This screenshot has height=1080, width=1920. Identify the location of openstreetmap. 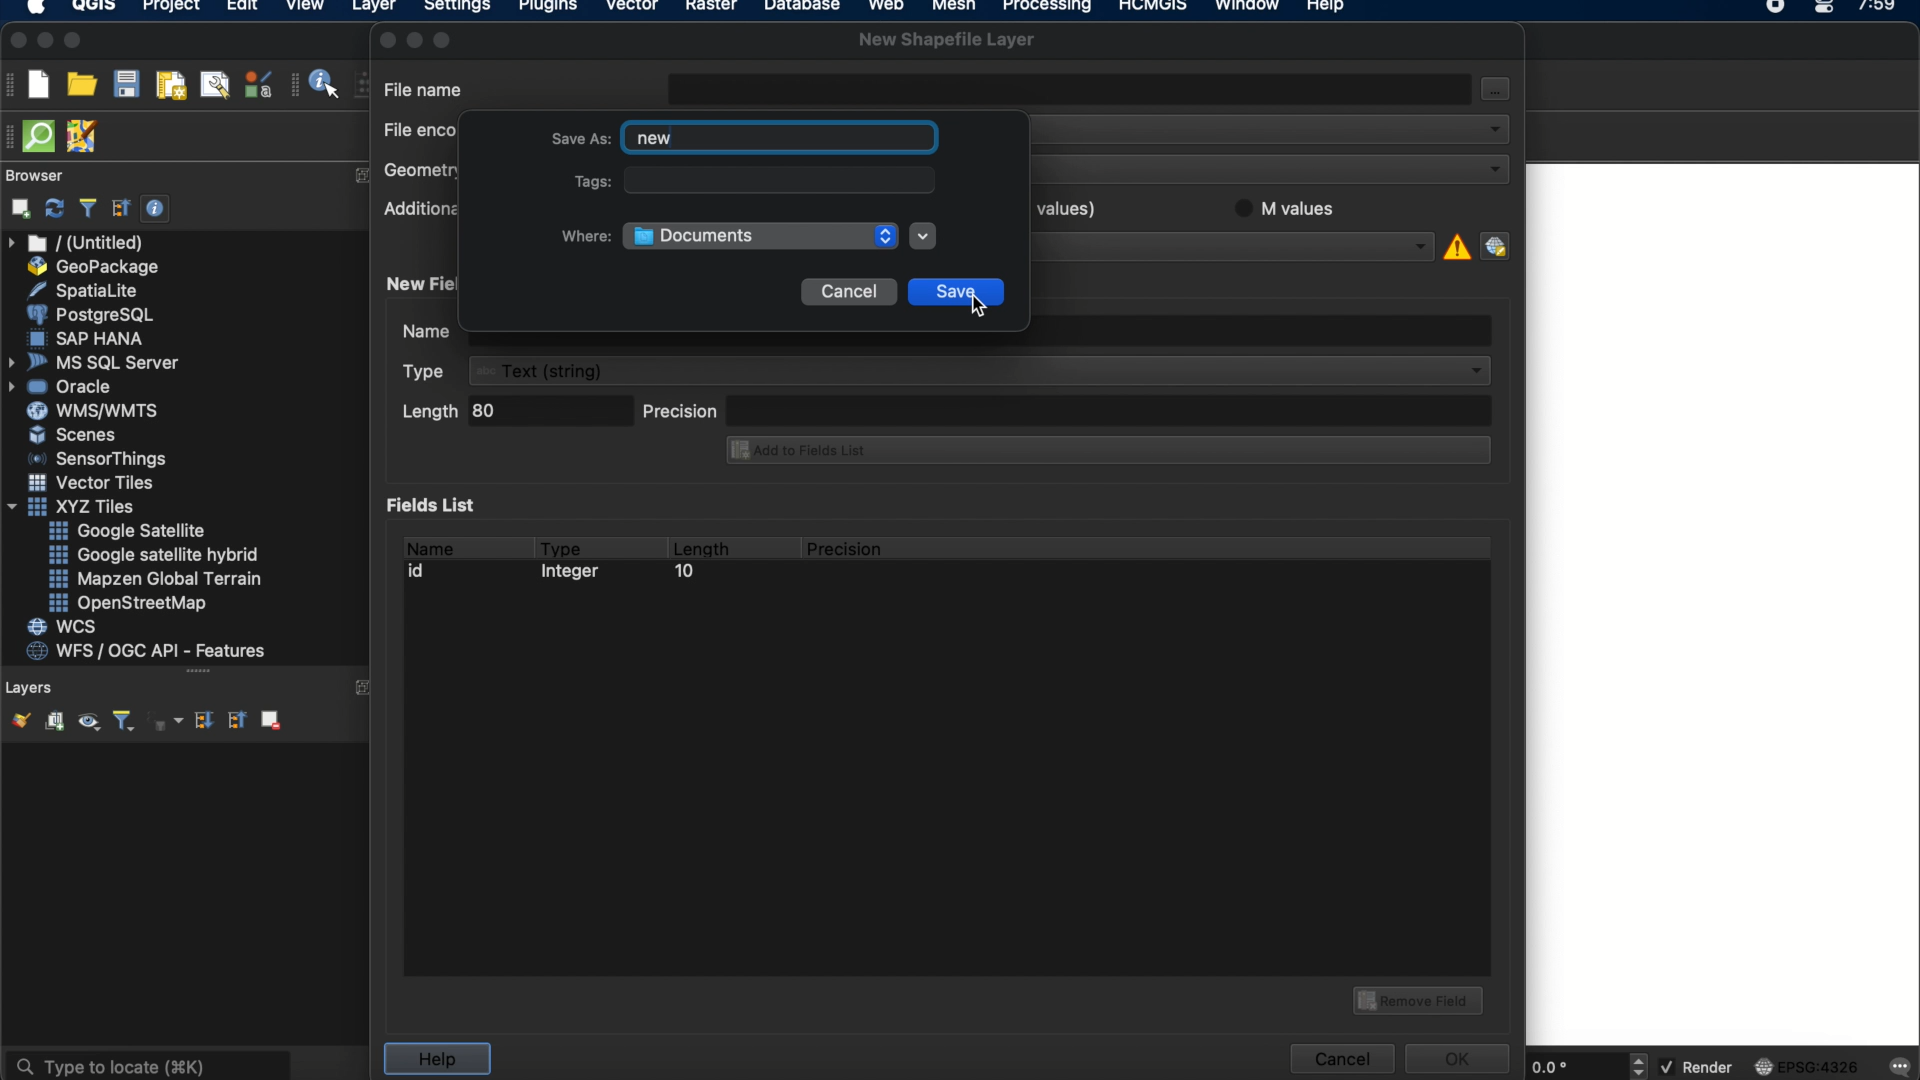
(128, 604).